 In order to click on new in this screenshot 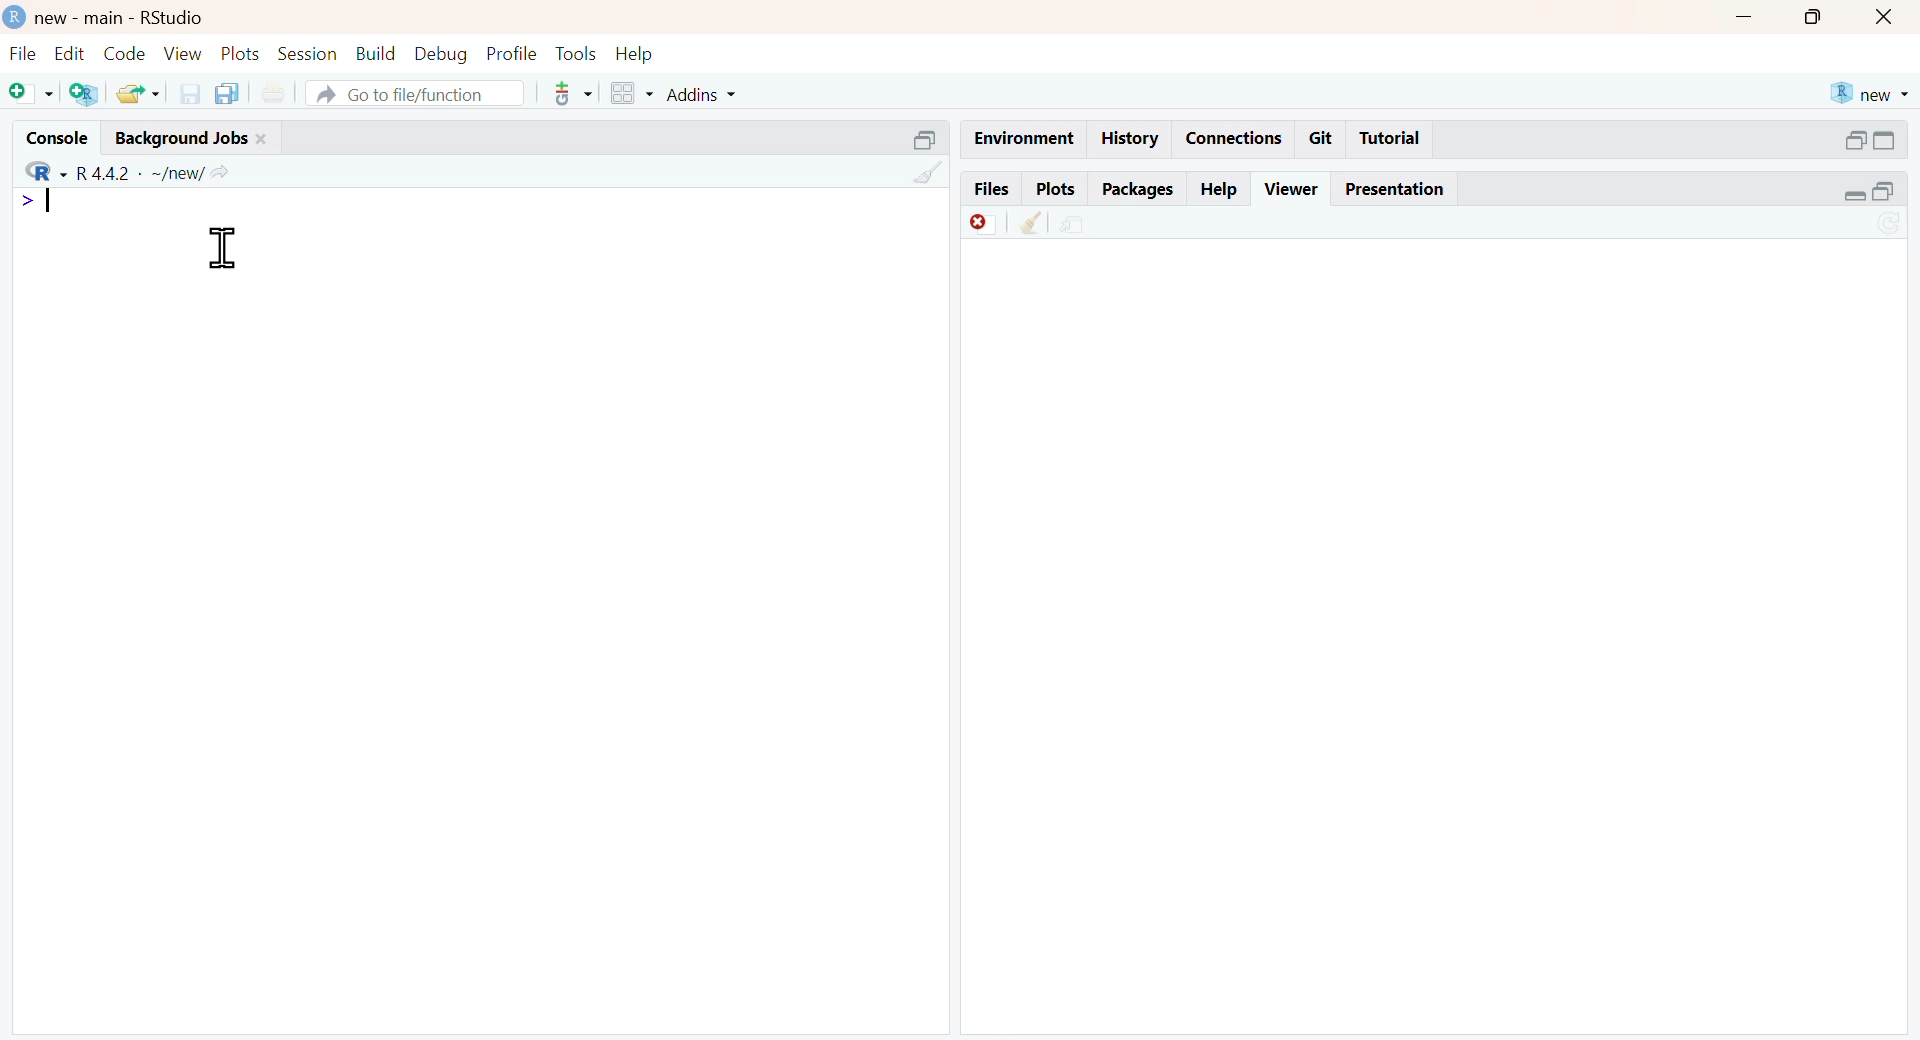, I will do `click(1872, 95)`.